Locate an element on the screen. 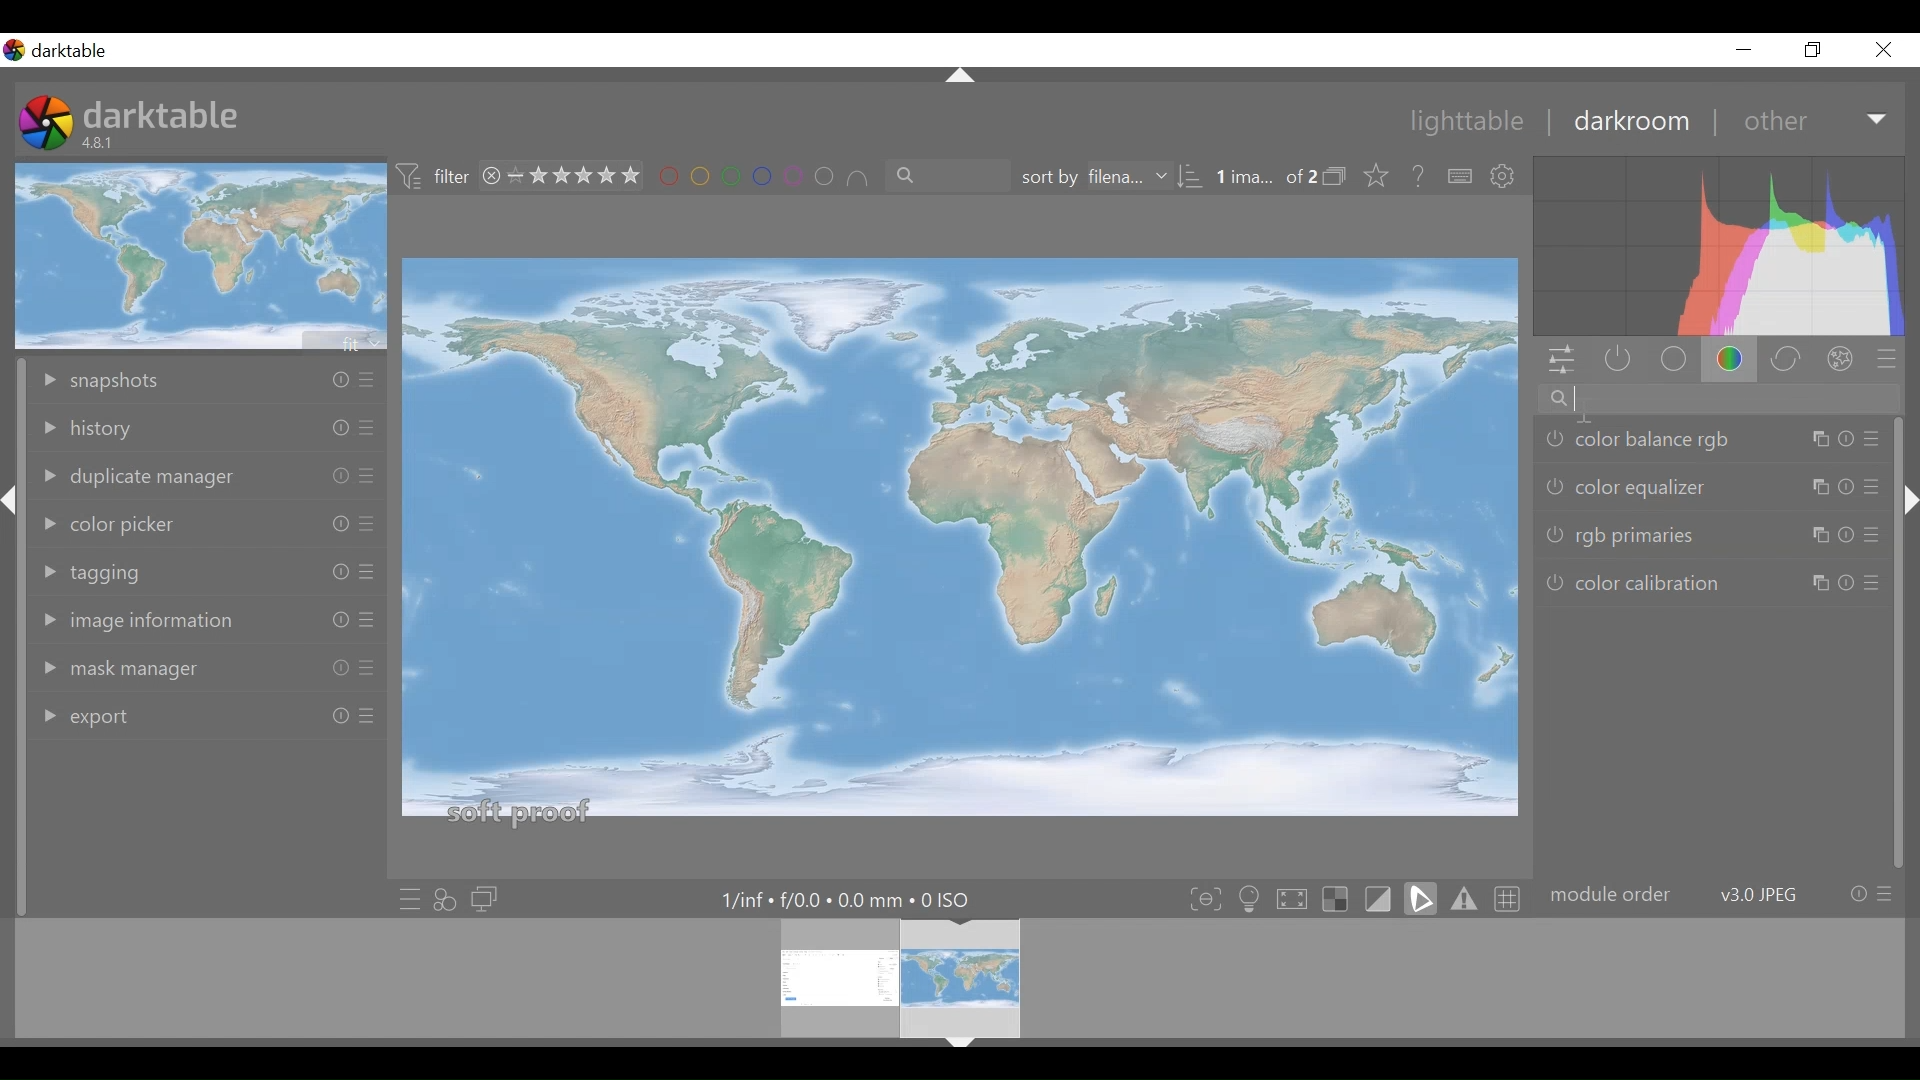 This screenshot has height=1080, width=1920. image selected out of is located at coordinates (1265, 178).